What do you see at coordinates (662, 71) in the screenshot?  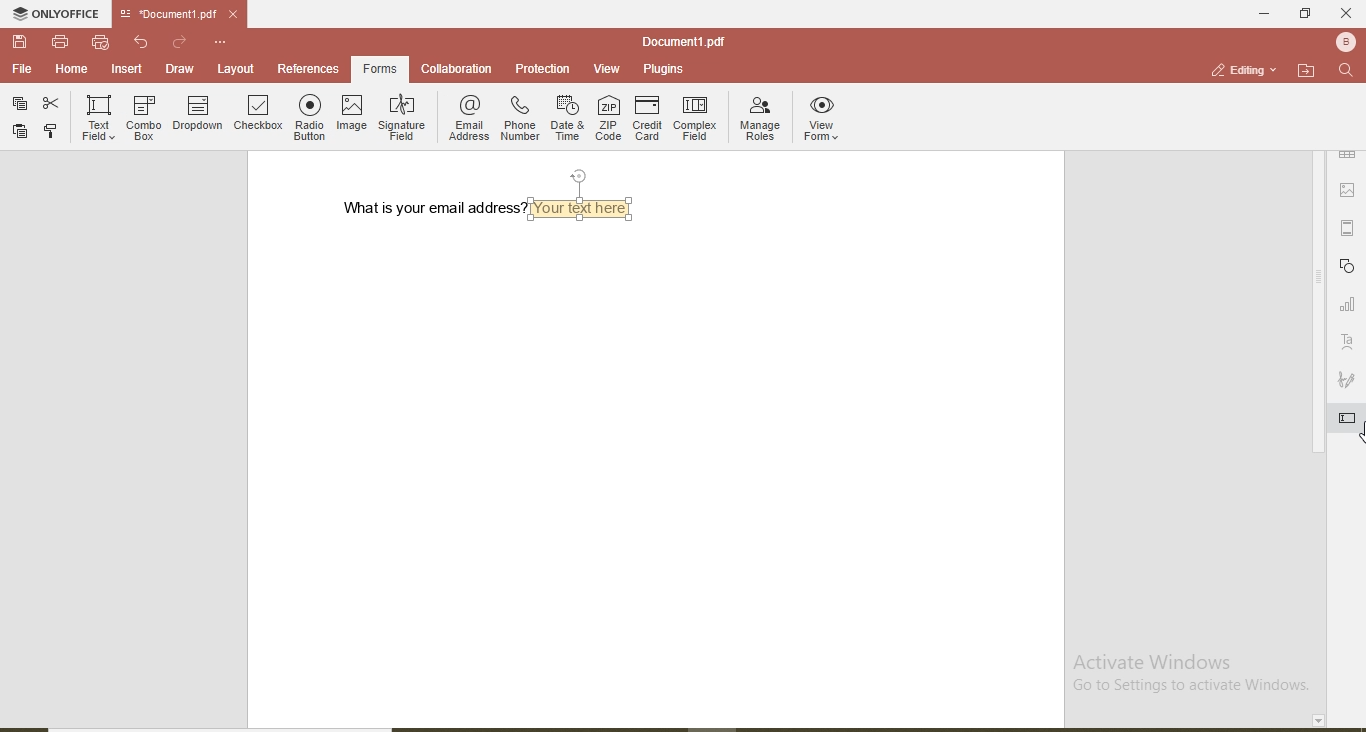 I see `plugins` at bounding box center [662, 71].